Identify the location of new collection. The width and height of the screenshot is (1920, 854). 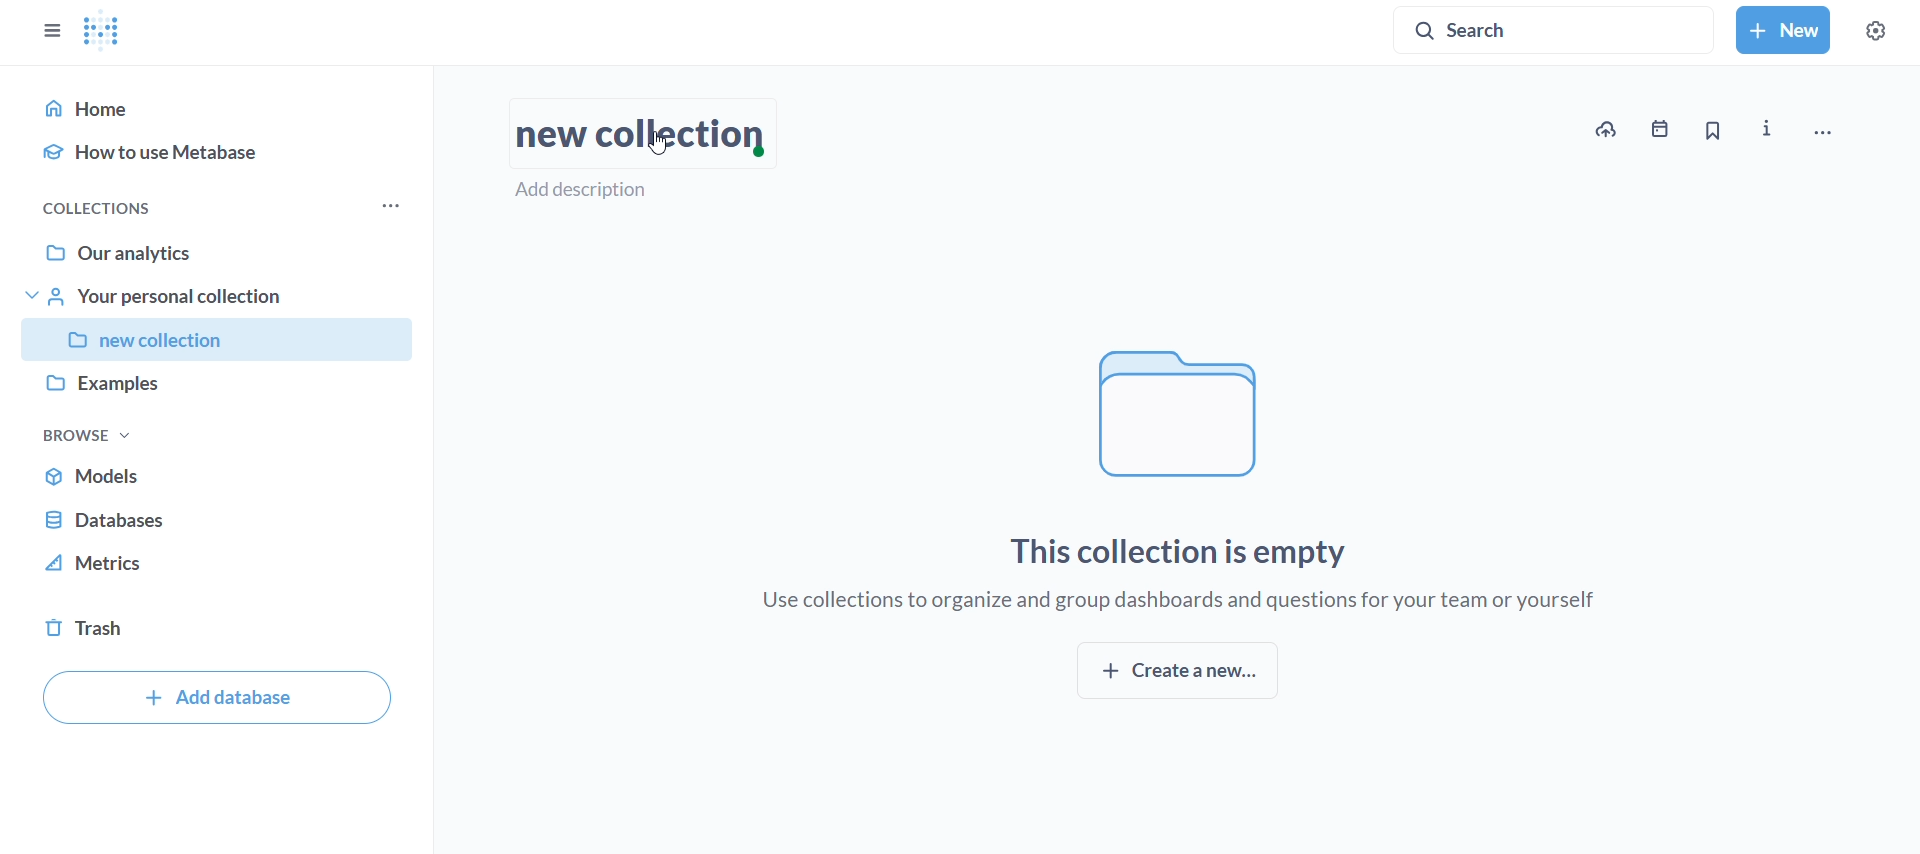
(638, 135).